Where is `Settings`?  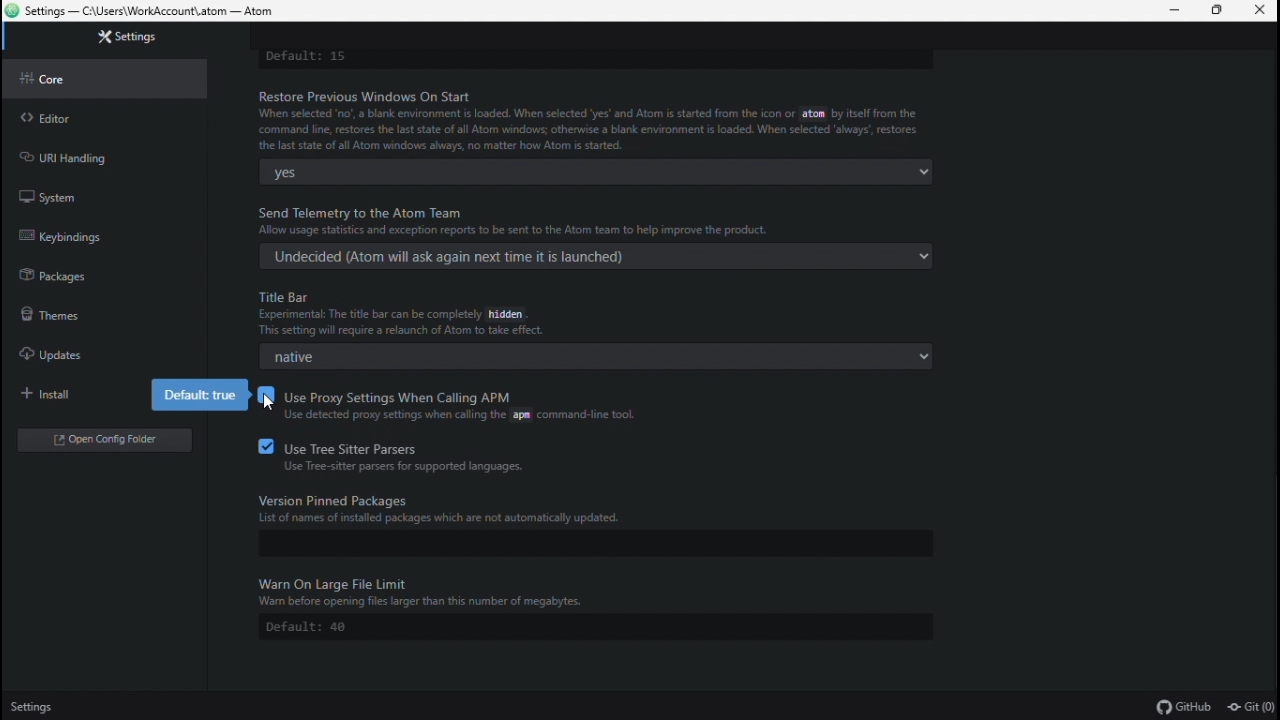 Settings is located at coordinates (37, 707).